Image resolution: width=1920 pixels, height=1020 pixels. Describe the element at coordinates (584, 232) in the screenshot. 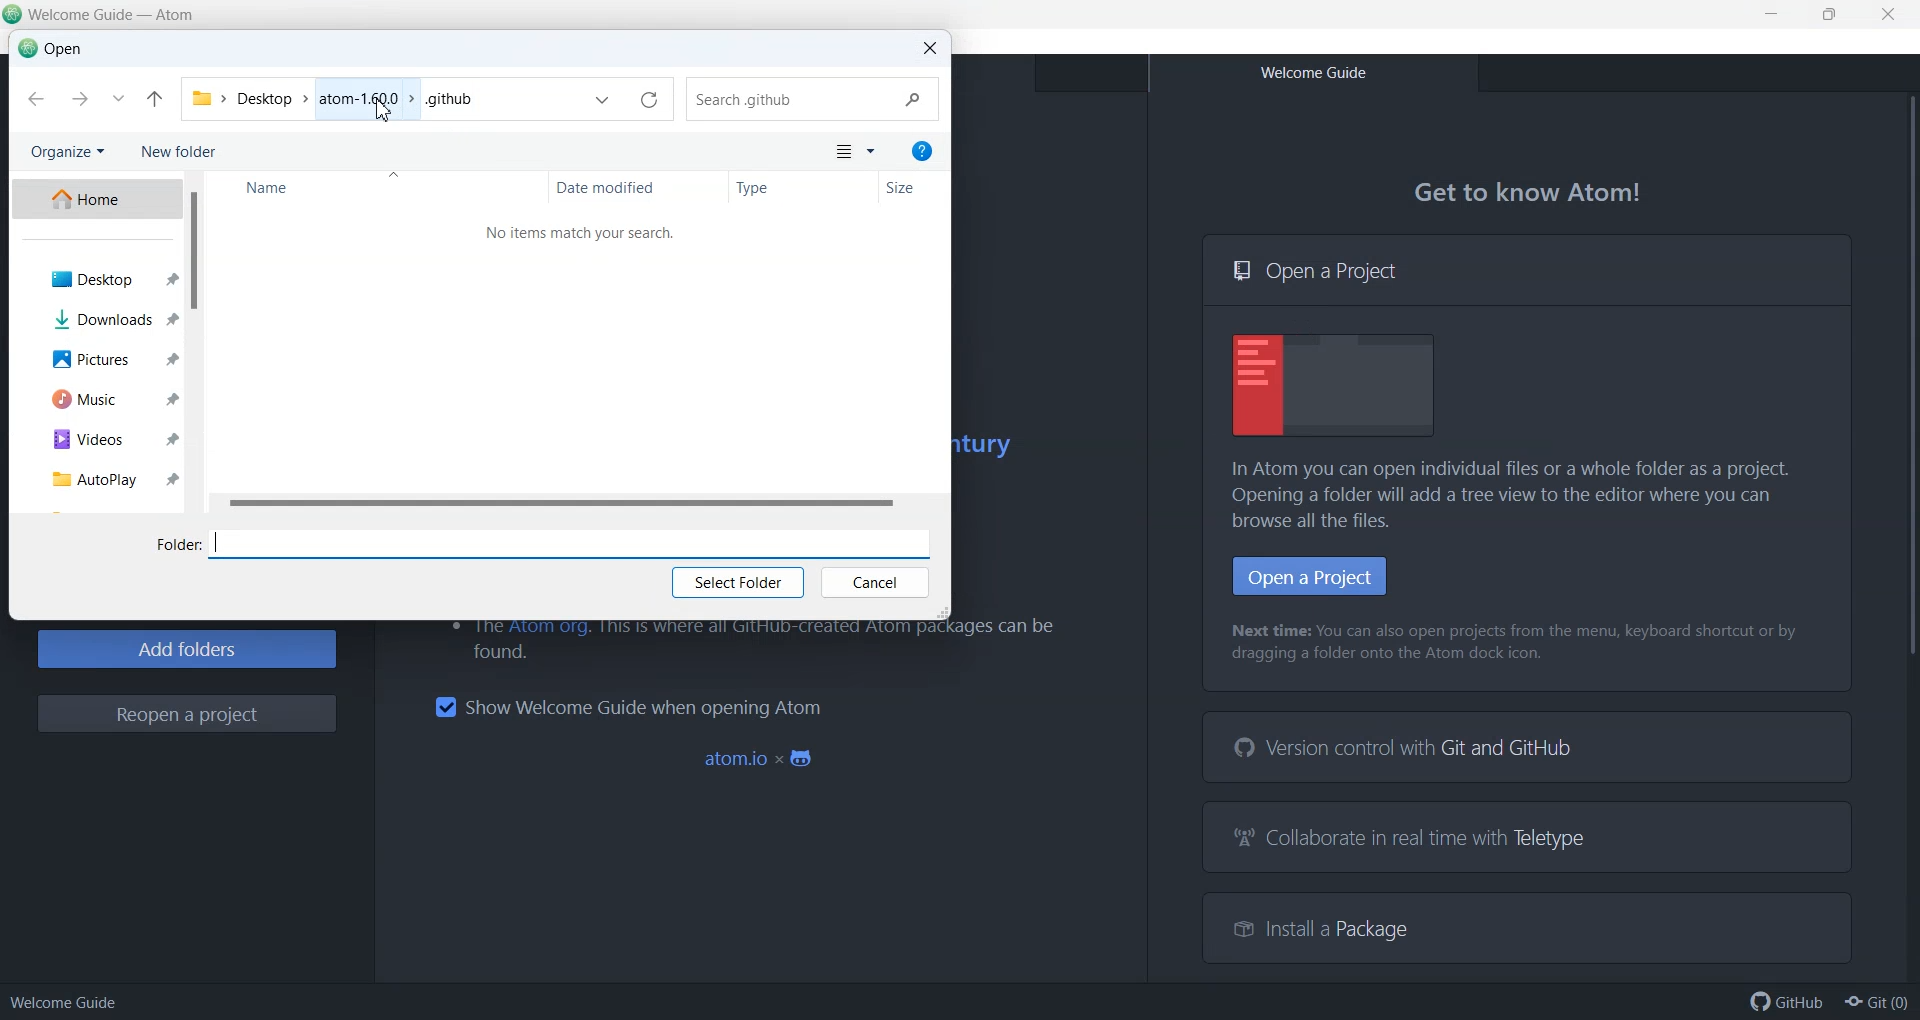

I see `No items match vour search.` at that location.